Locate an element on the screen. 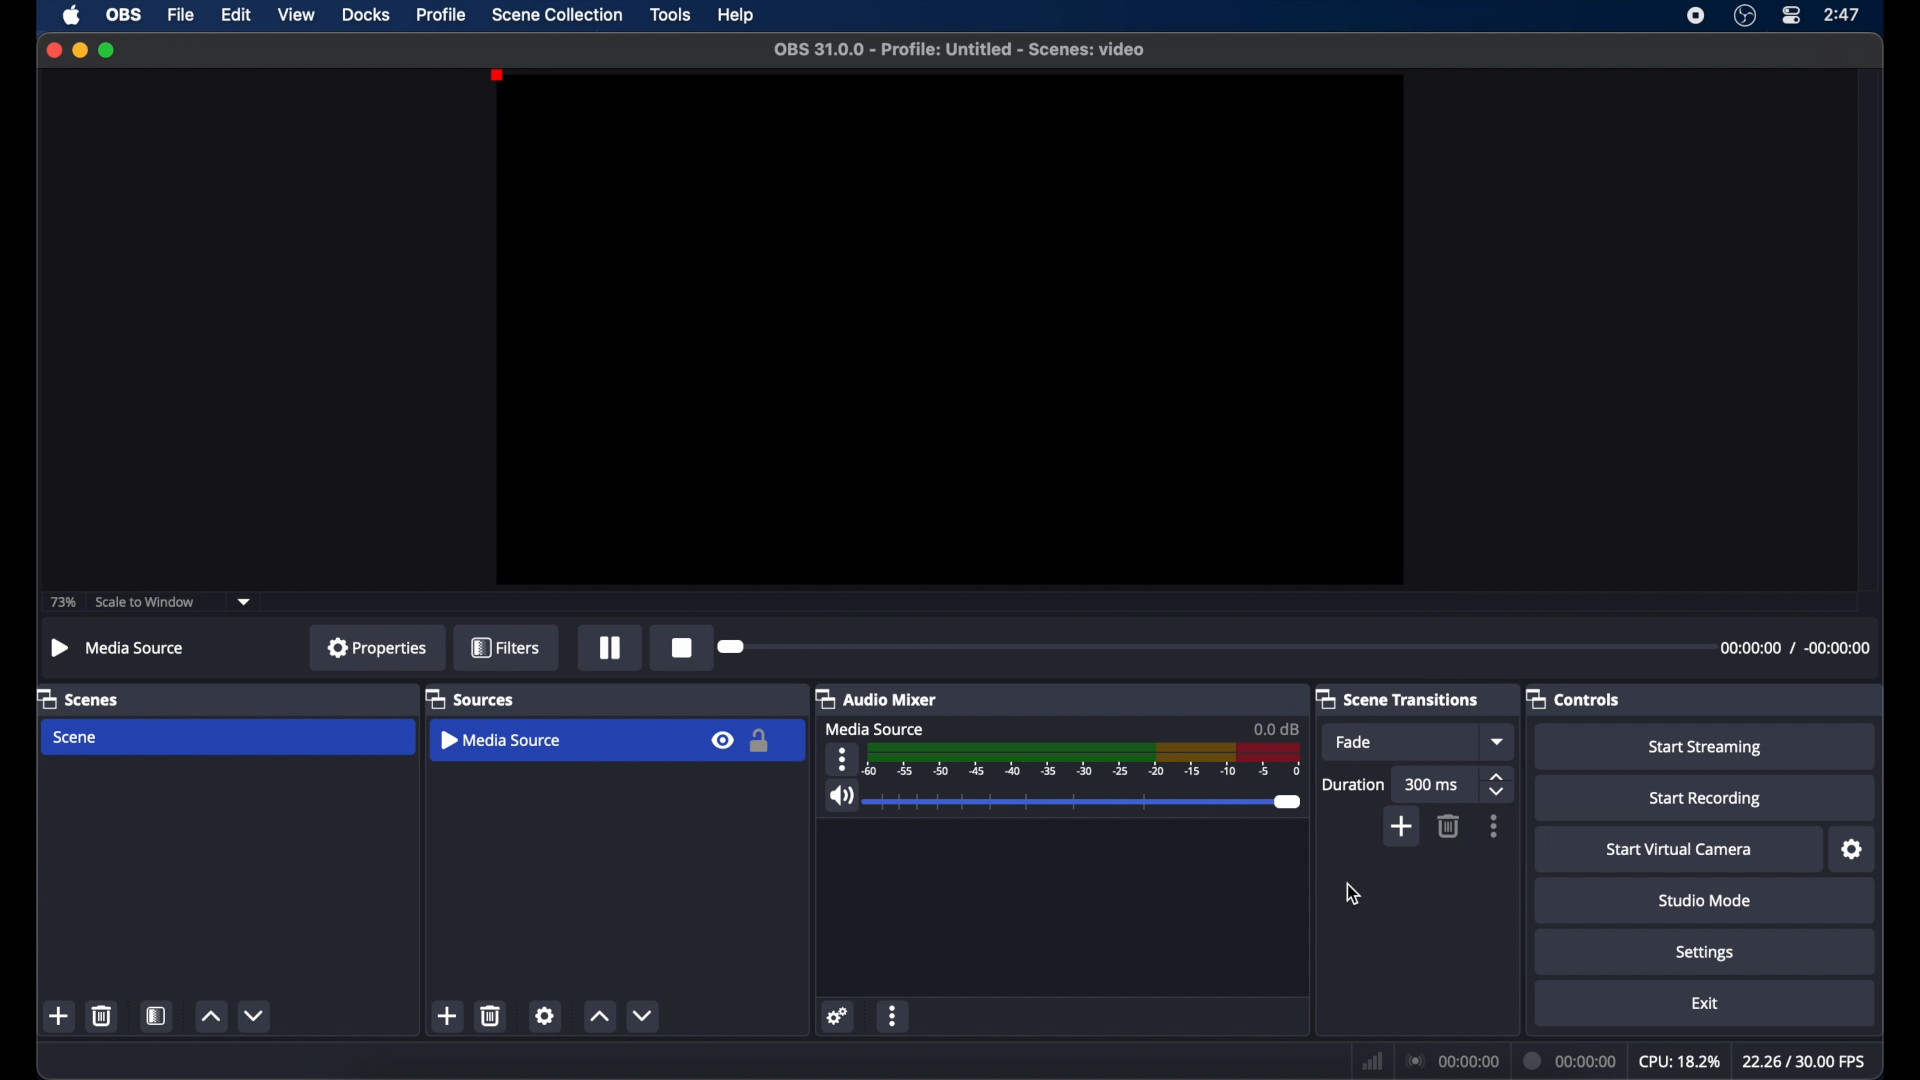 The width and height of the screenshot is (1920, 1080). 0.0 is located at coordinates (1277, 728).